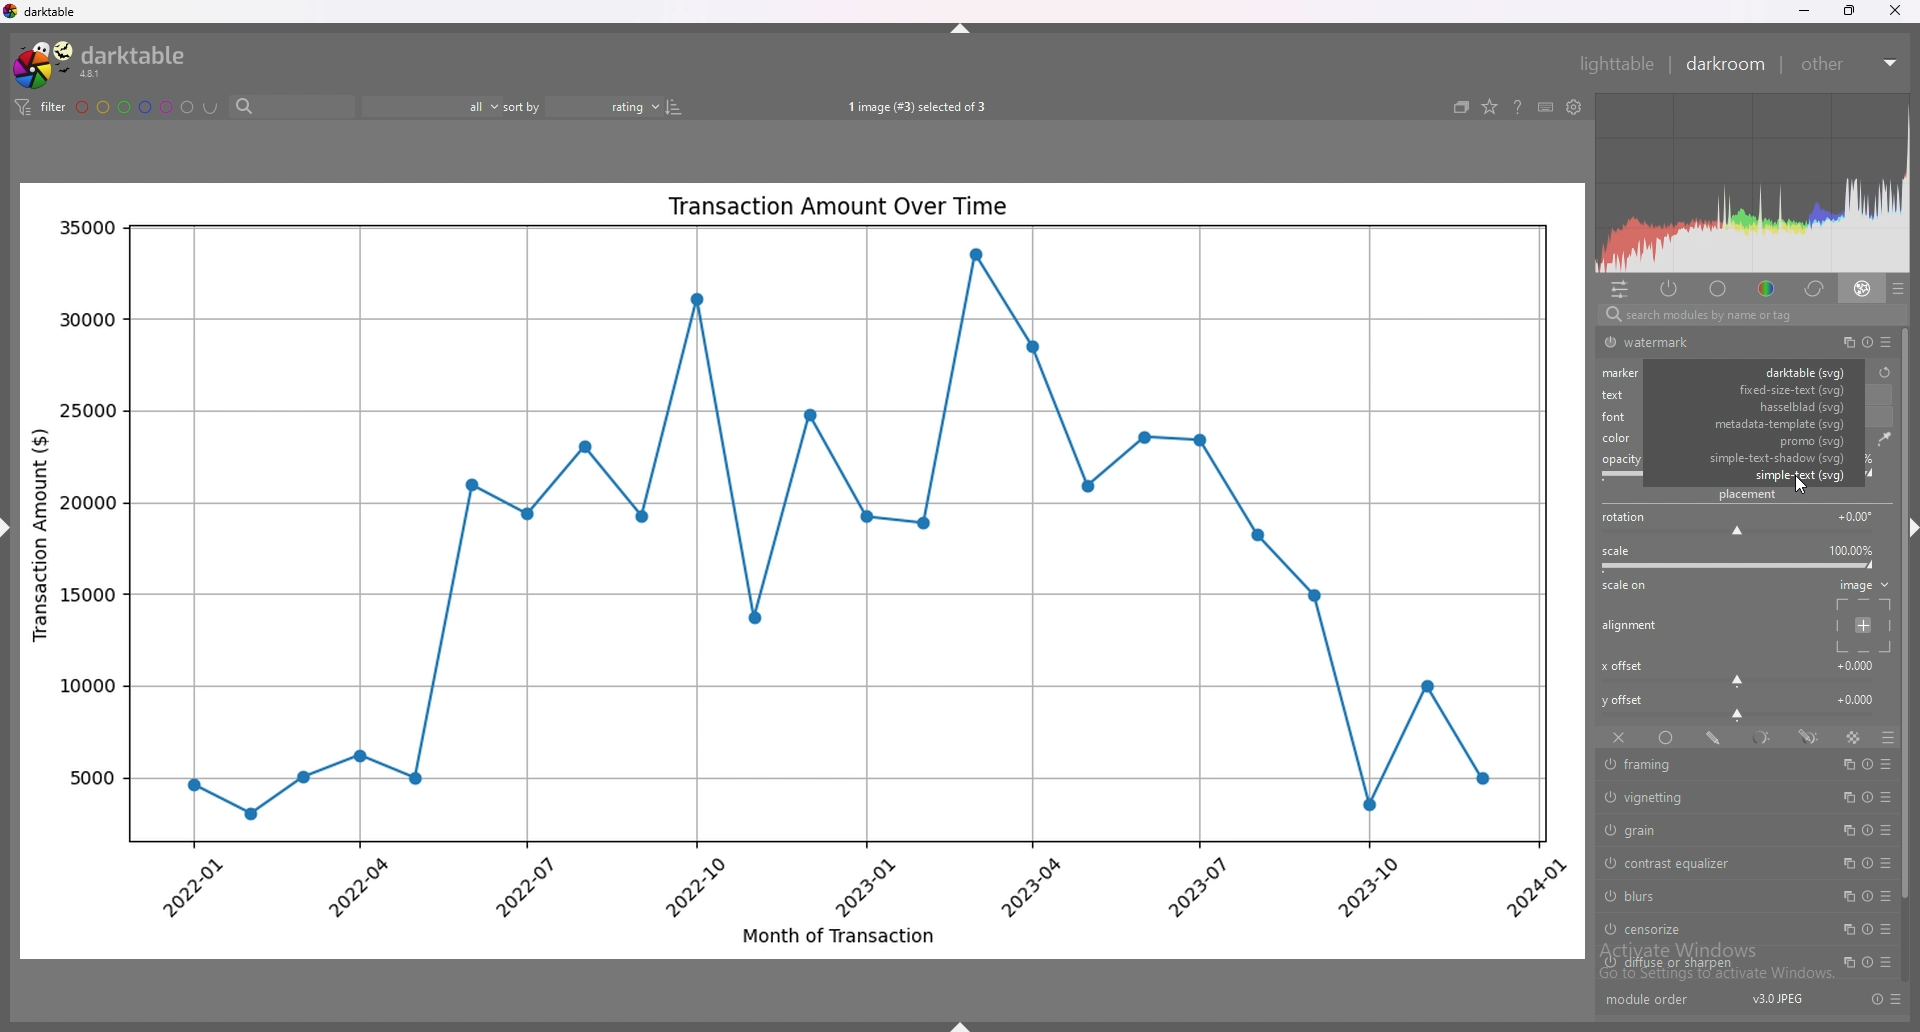 Image resolution: width=1920 pixels, height=1032 pixels. What do you see at coordinates (1848, 831) in the screenshot?
I see `multiple instances action` at bounding box center [1848, 831].